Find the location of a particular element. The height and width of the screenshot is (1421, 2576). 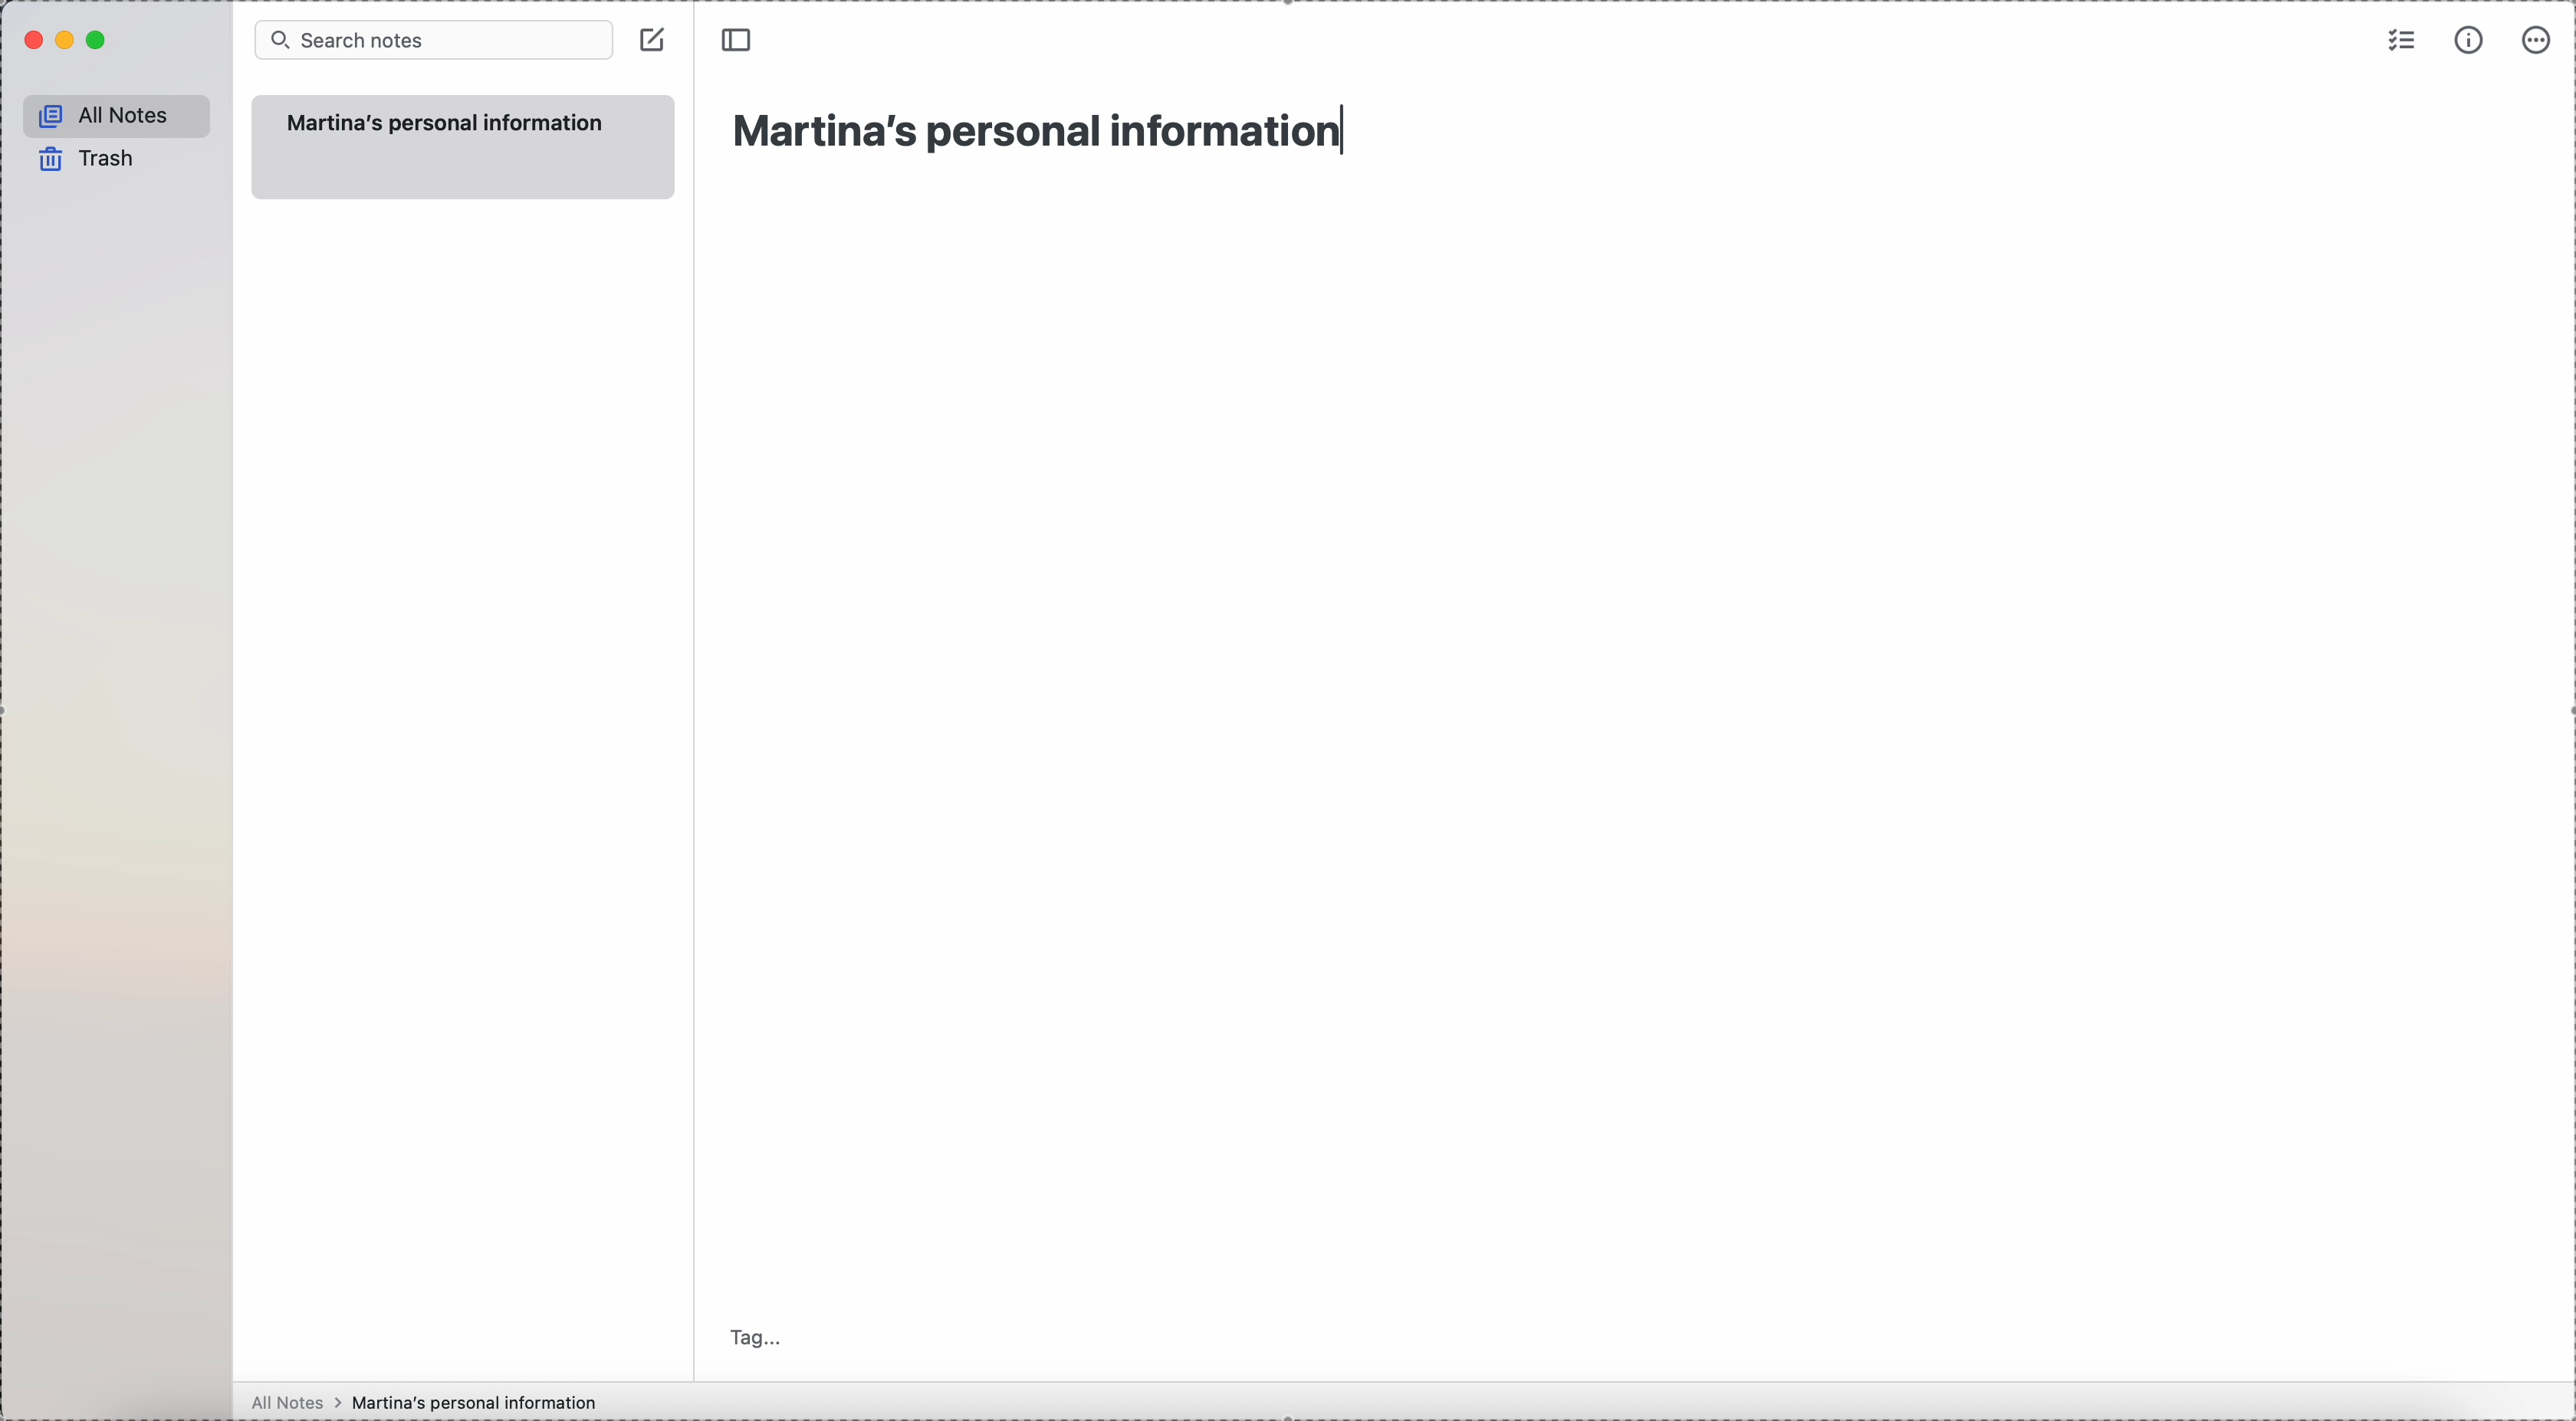

metrics is located at coordinates (2472, 41).